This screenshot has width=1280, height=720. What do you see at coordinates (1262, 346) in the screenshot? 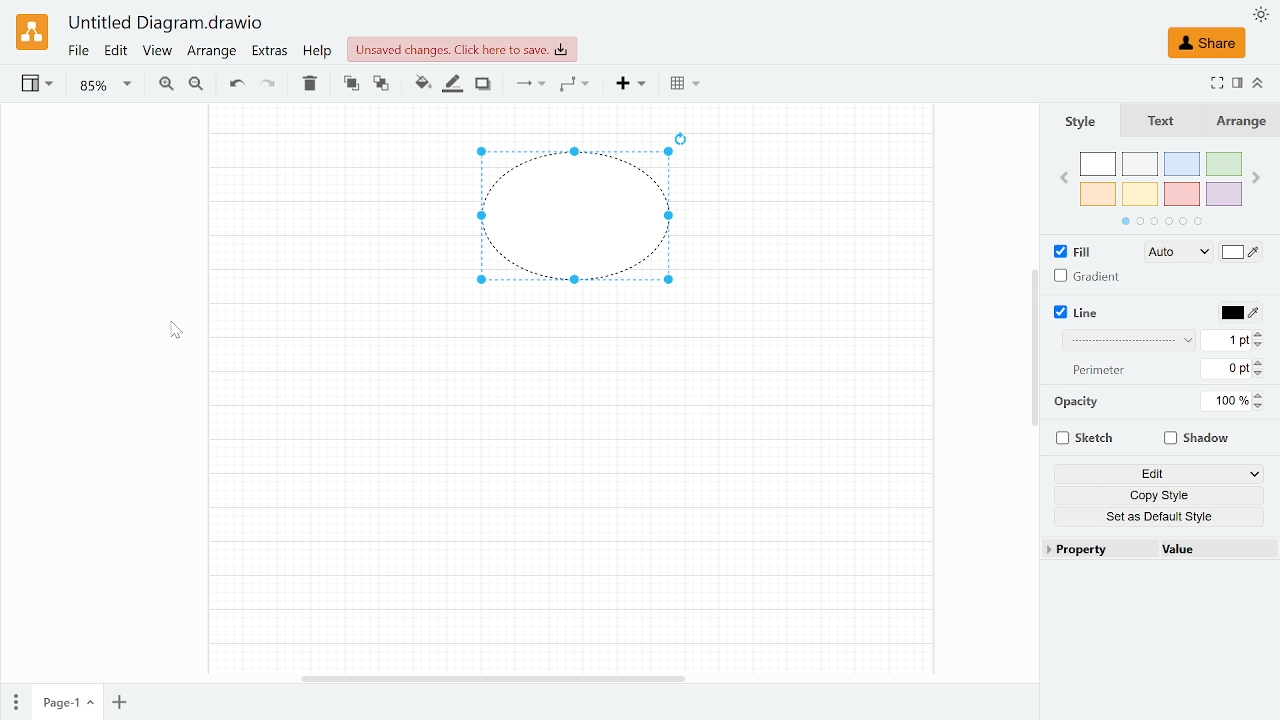
I see `Decrease line width` at bounding box center [1262, 346].